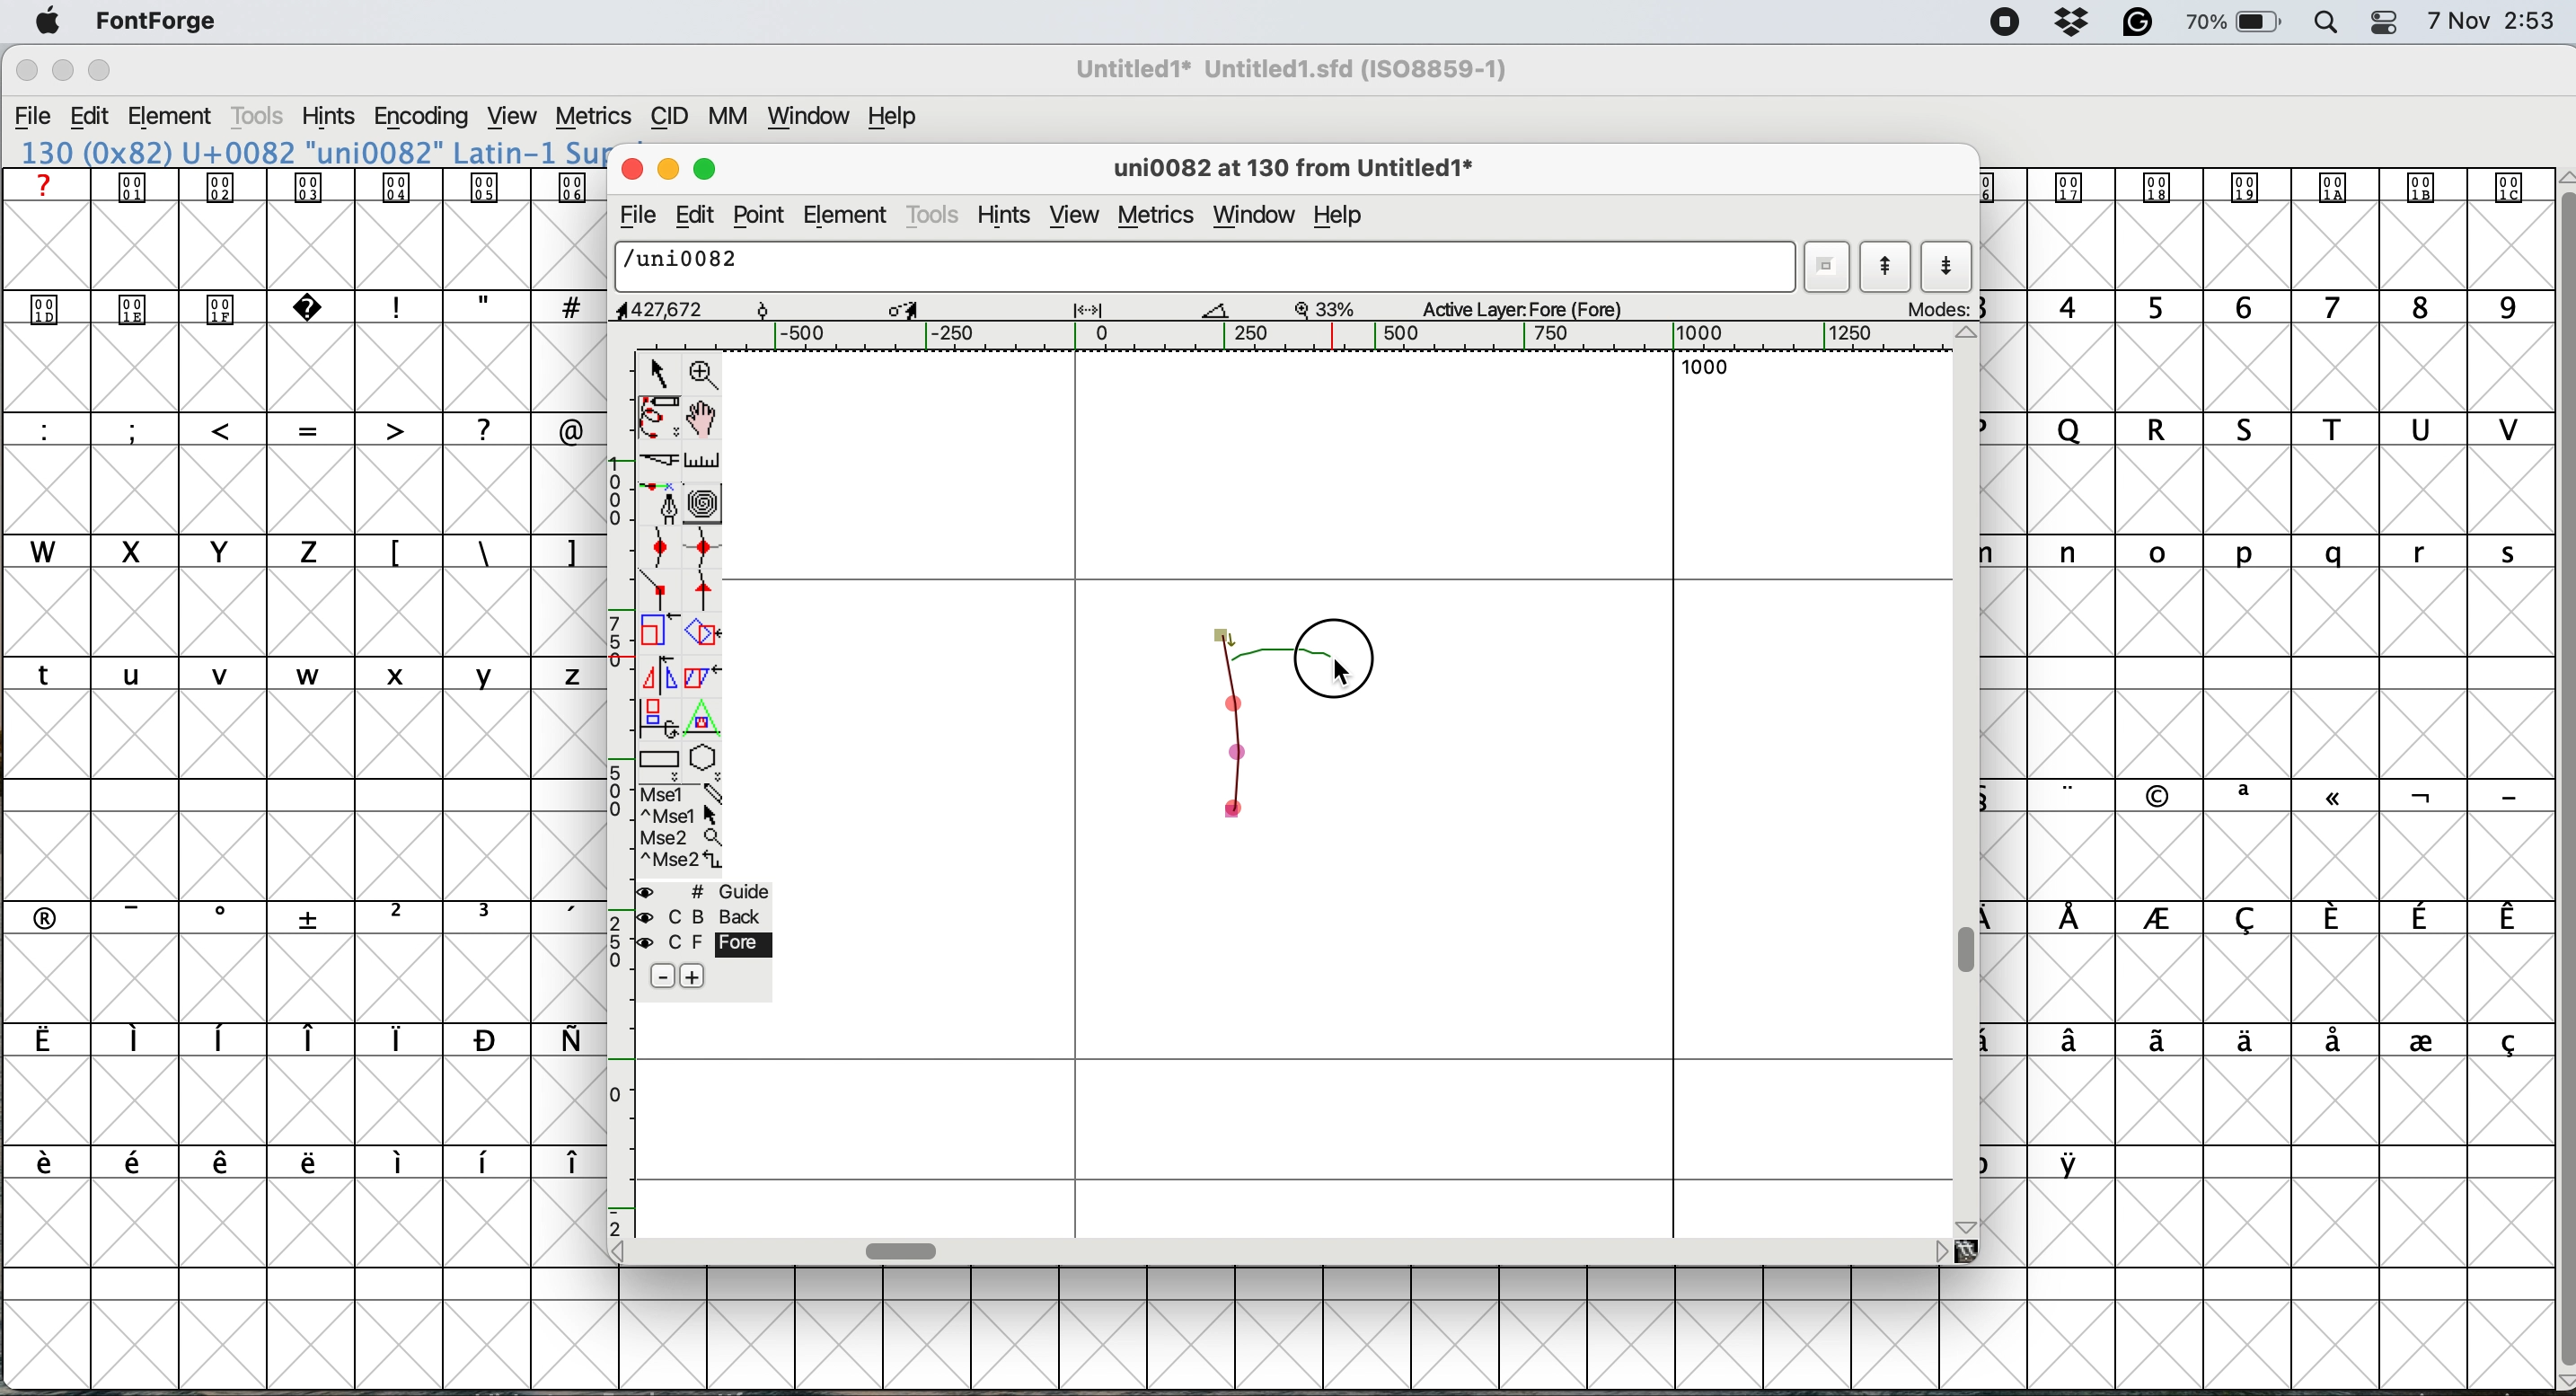  I want to click on view, so click(516, 117).